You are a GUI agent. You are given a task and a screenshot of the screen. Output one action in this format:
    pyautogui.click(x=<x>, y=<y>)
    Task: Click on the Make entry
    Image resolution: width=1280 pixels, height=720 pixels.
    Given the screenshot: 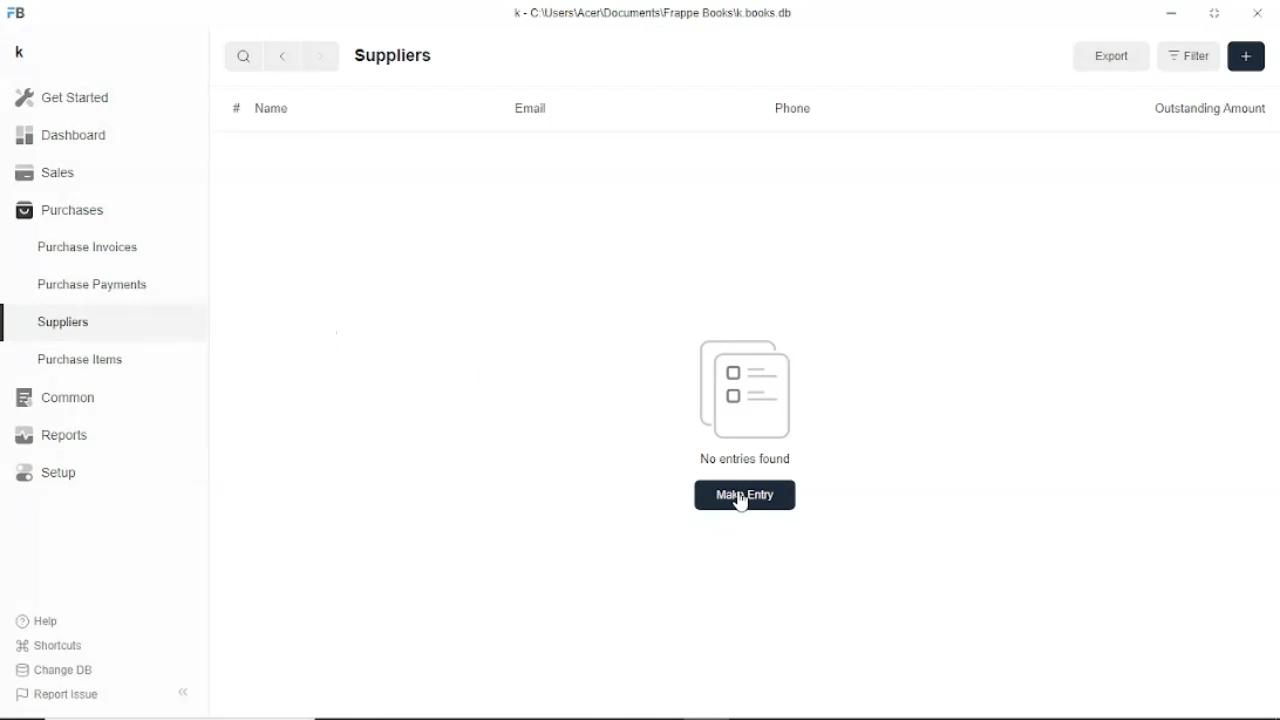 What is the action you would take?
    pyautogui.click(x=1246, y=56)
    